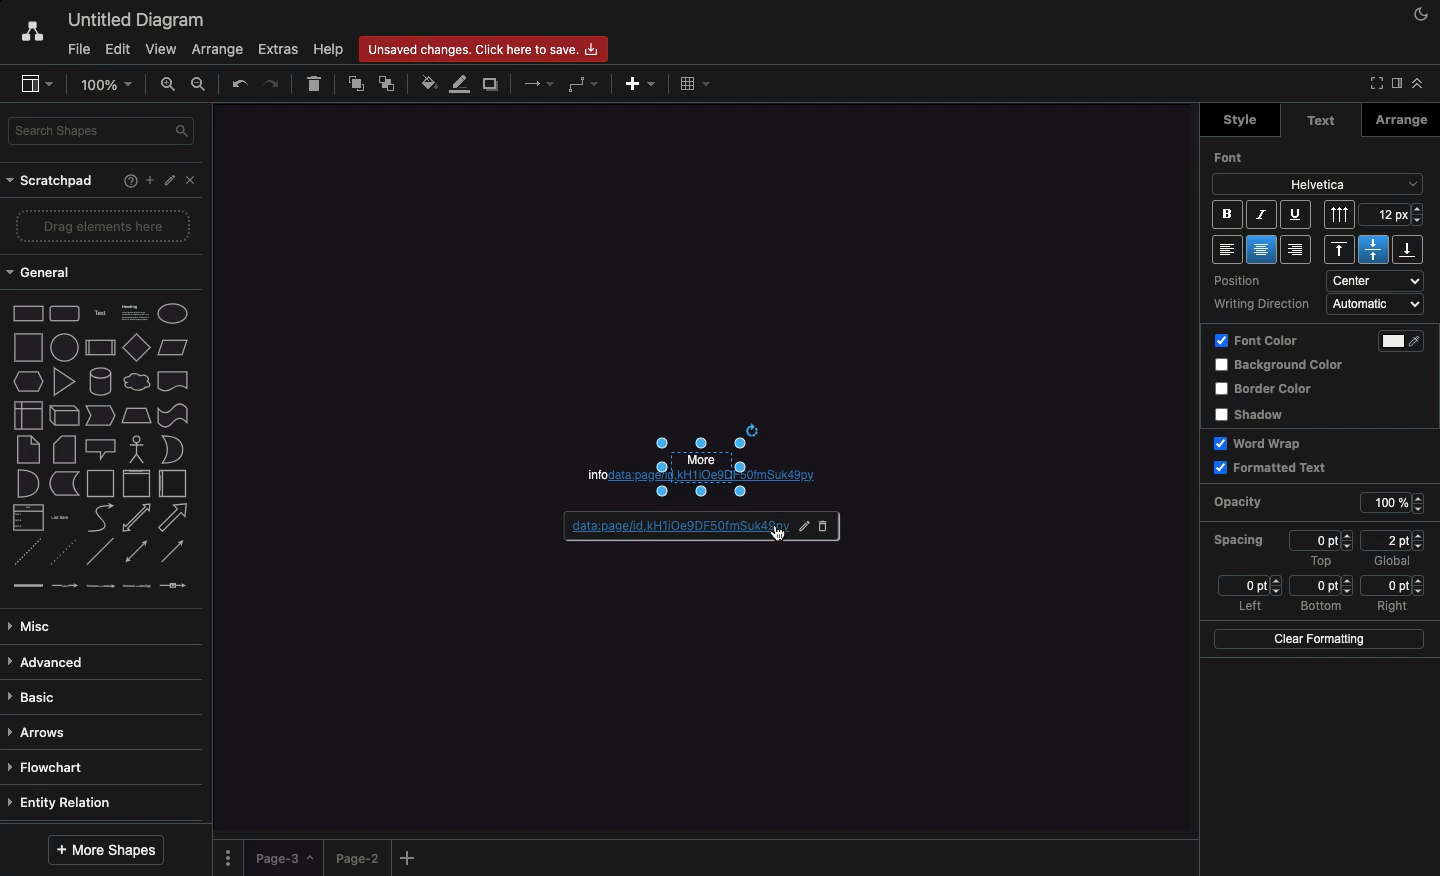 The image size is (1440, 876). I want to click on Font, so click(1234, 157).